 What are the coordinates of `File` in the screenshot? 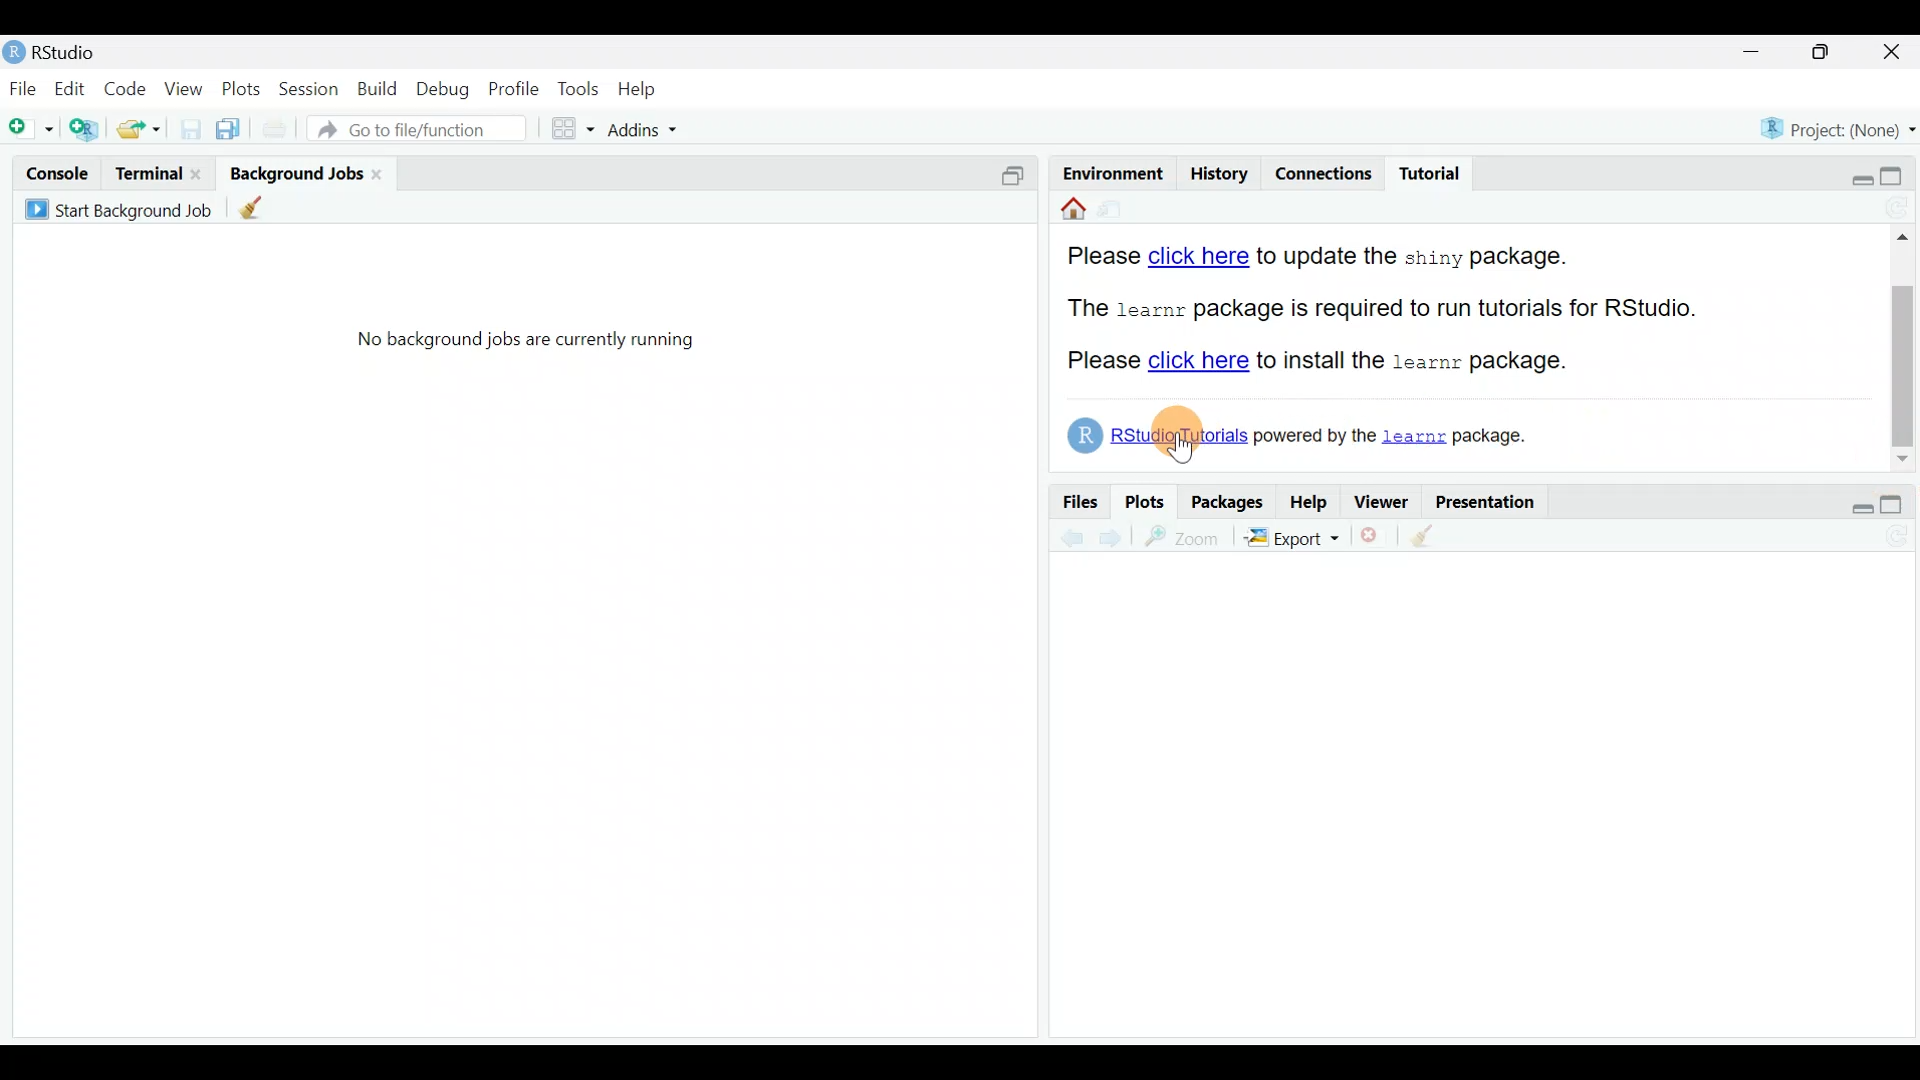 It's located at (23, 89).